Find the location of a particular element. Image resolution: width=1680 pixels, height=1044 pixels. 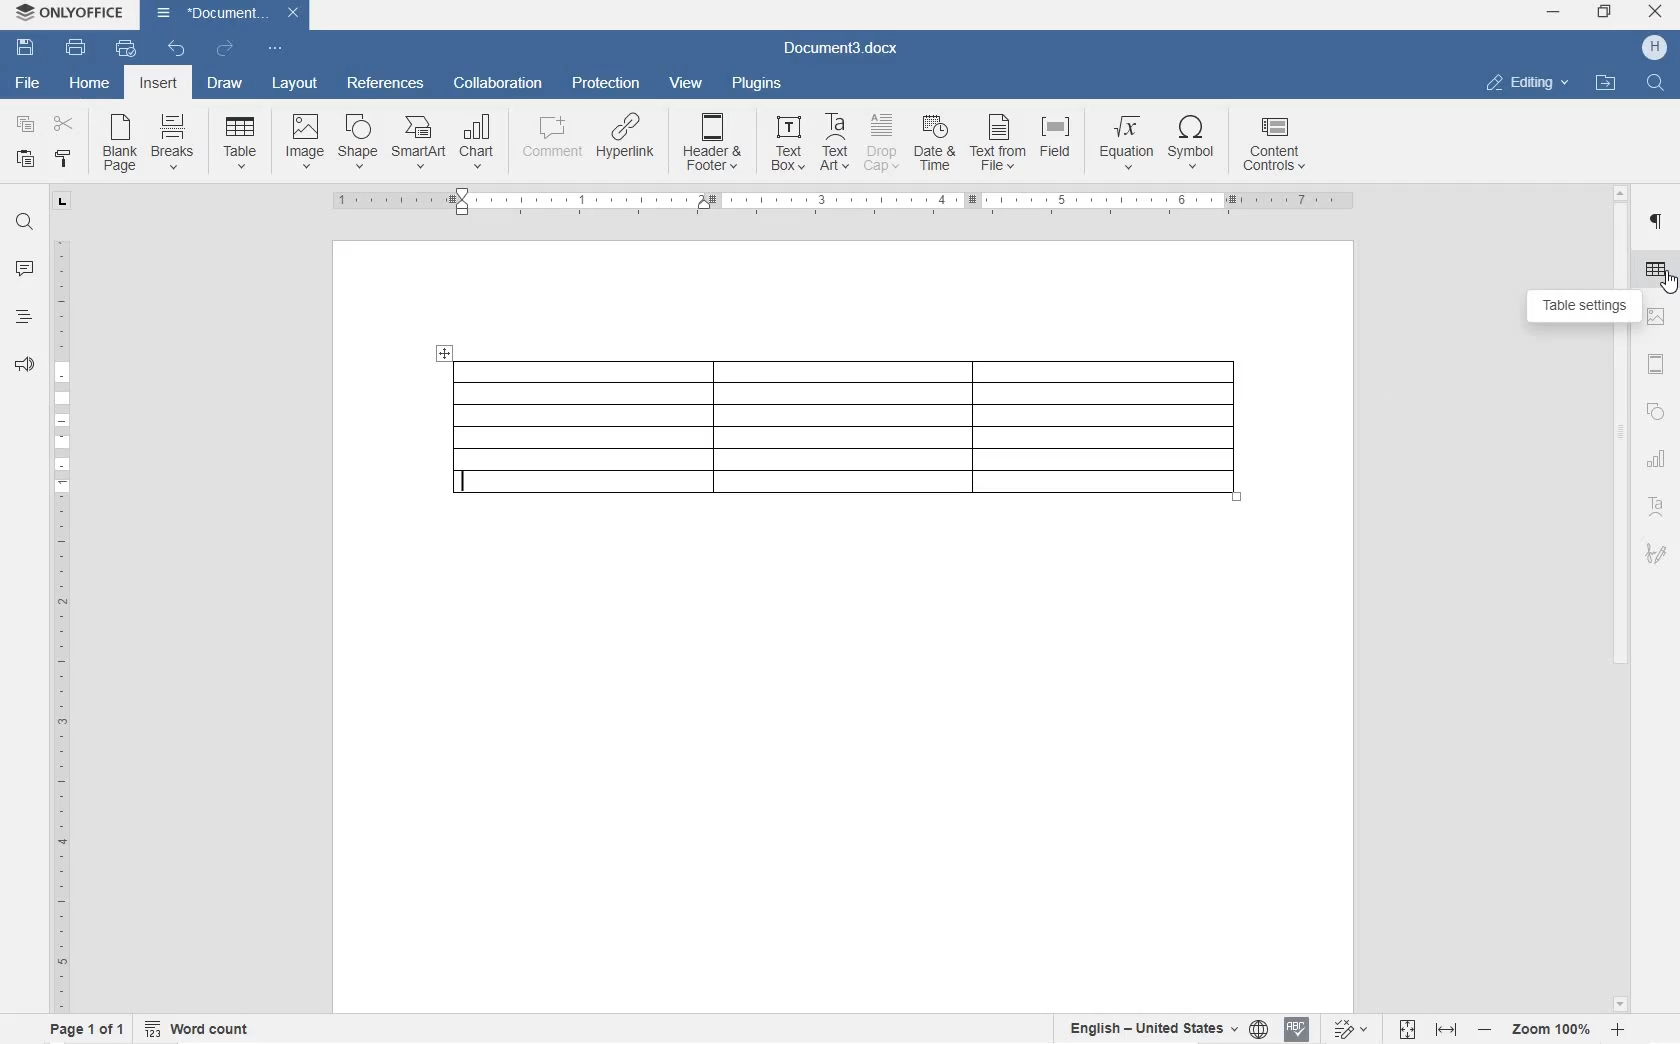

PROTECTION is located at coordinates (608, 84).